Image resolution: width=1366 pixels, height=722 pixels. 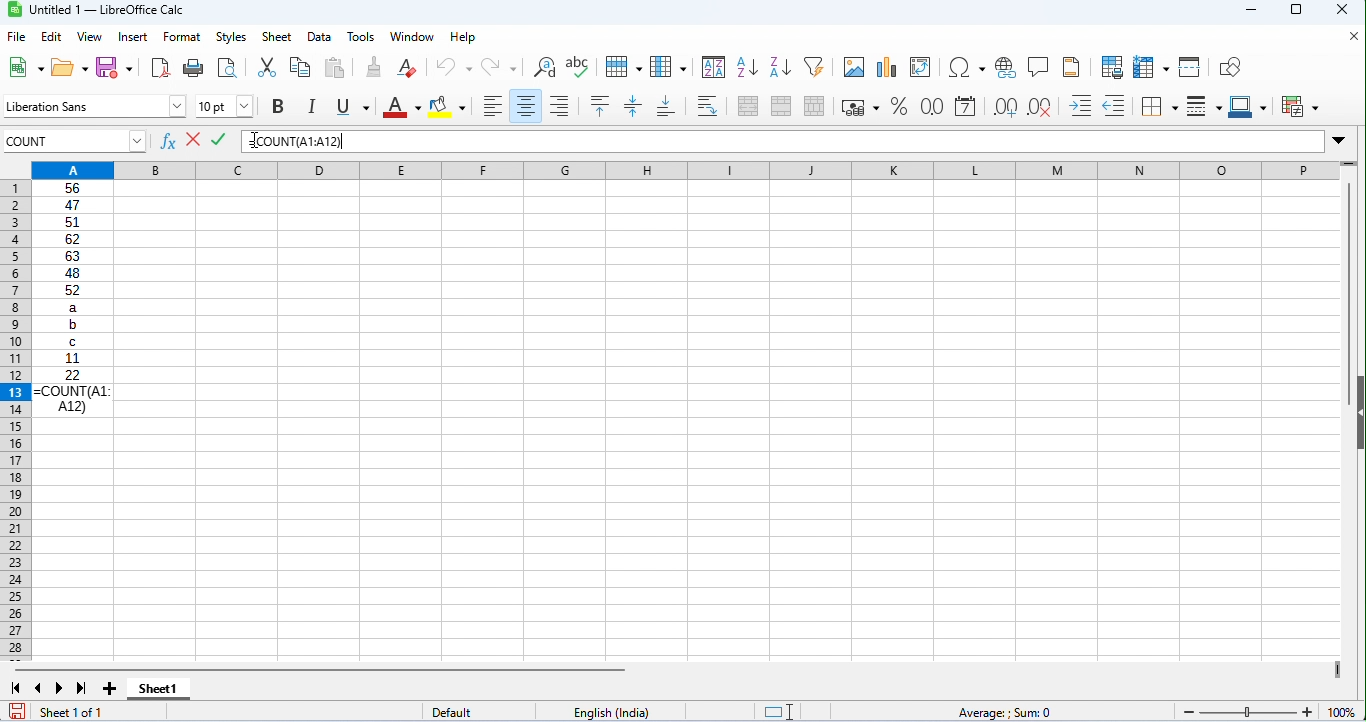 What do you see at coordinates (1360, 413) in the screenshot?
I see `Collapse/Expand` at bounding box center [1360, 413].